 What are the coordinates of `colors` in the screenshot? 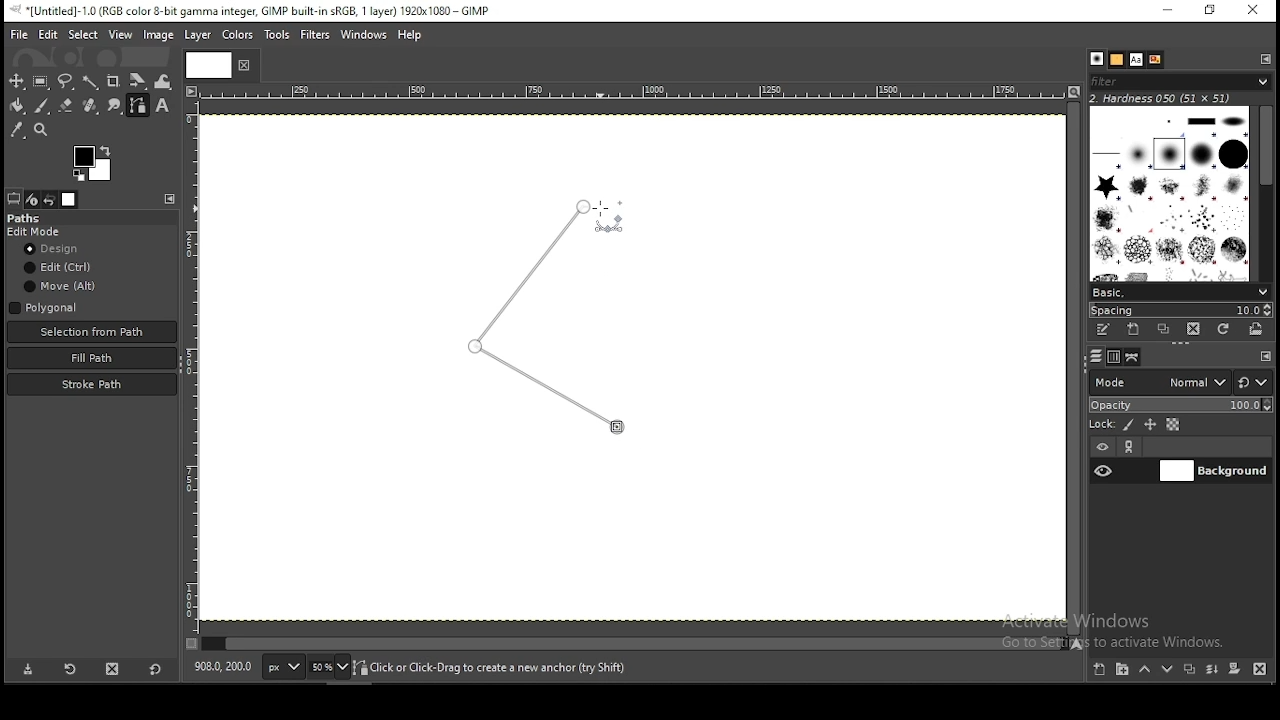 It's located at (88, 162).